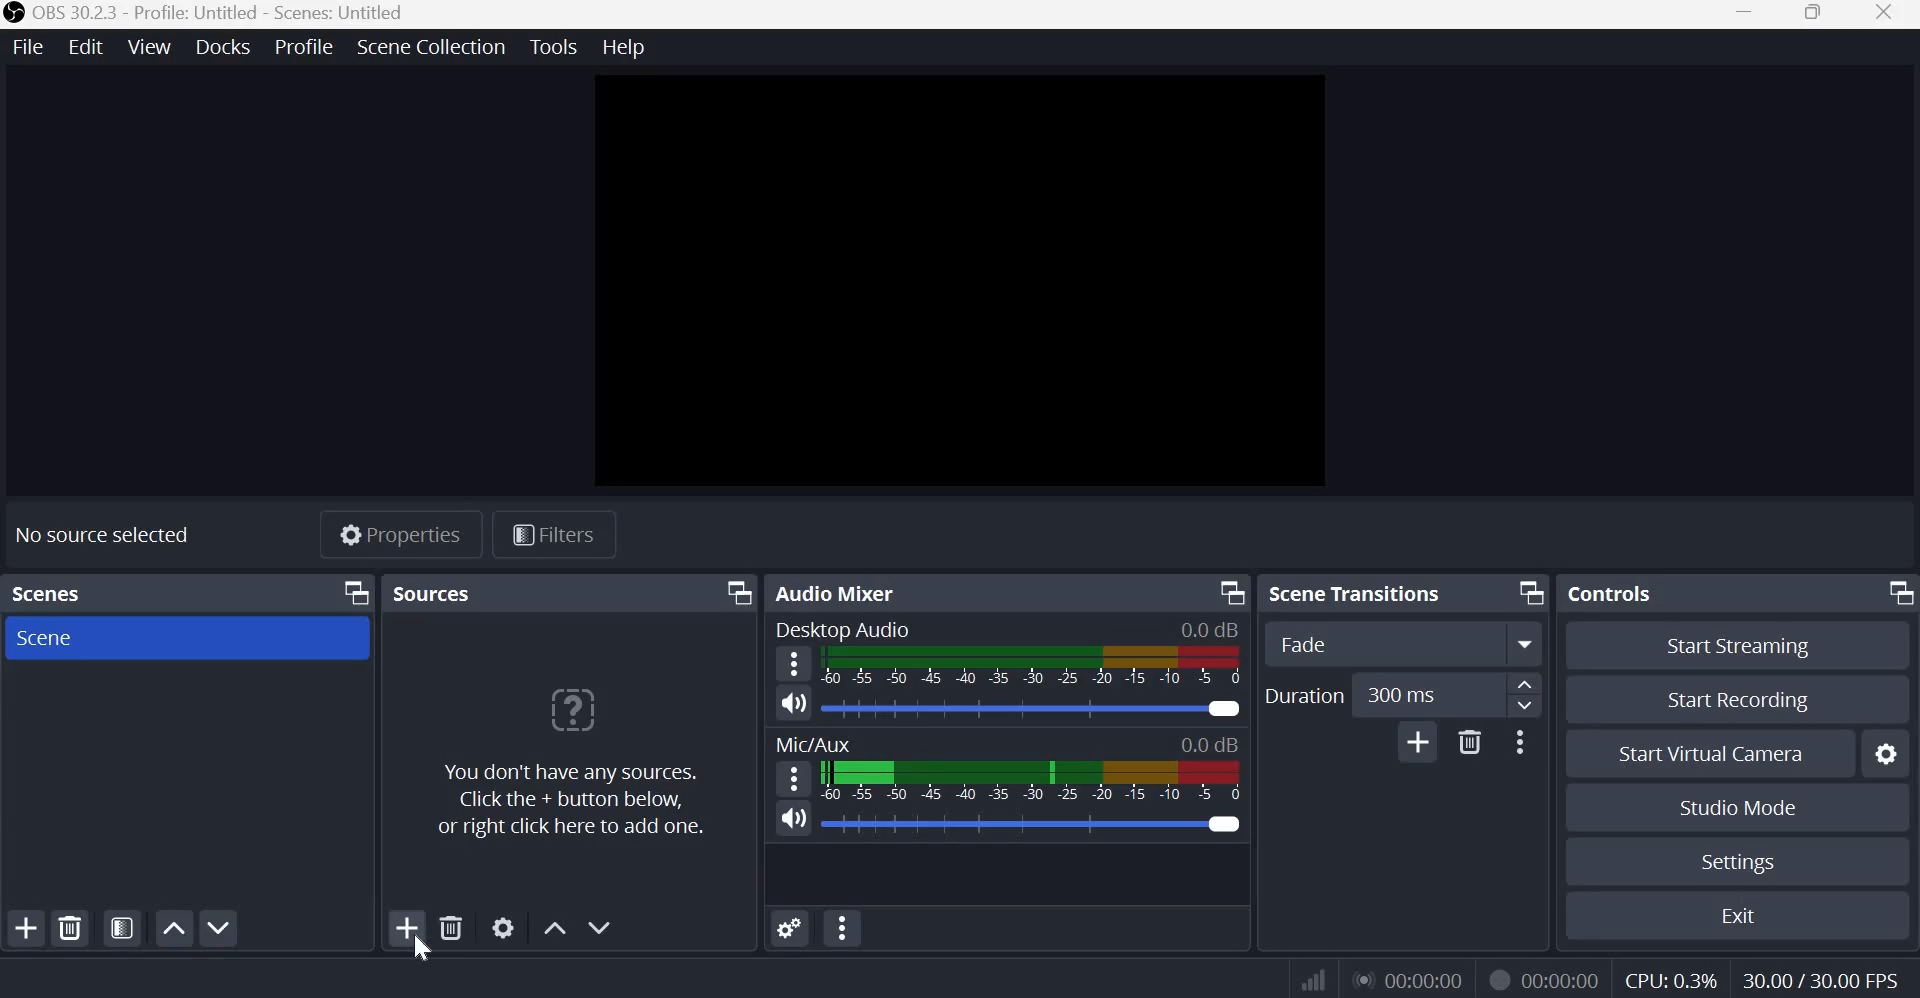  What do you see at coordinates (14, 14) in the screenshot?
I see `OBS studio logo` at bounding box center [14, 14].